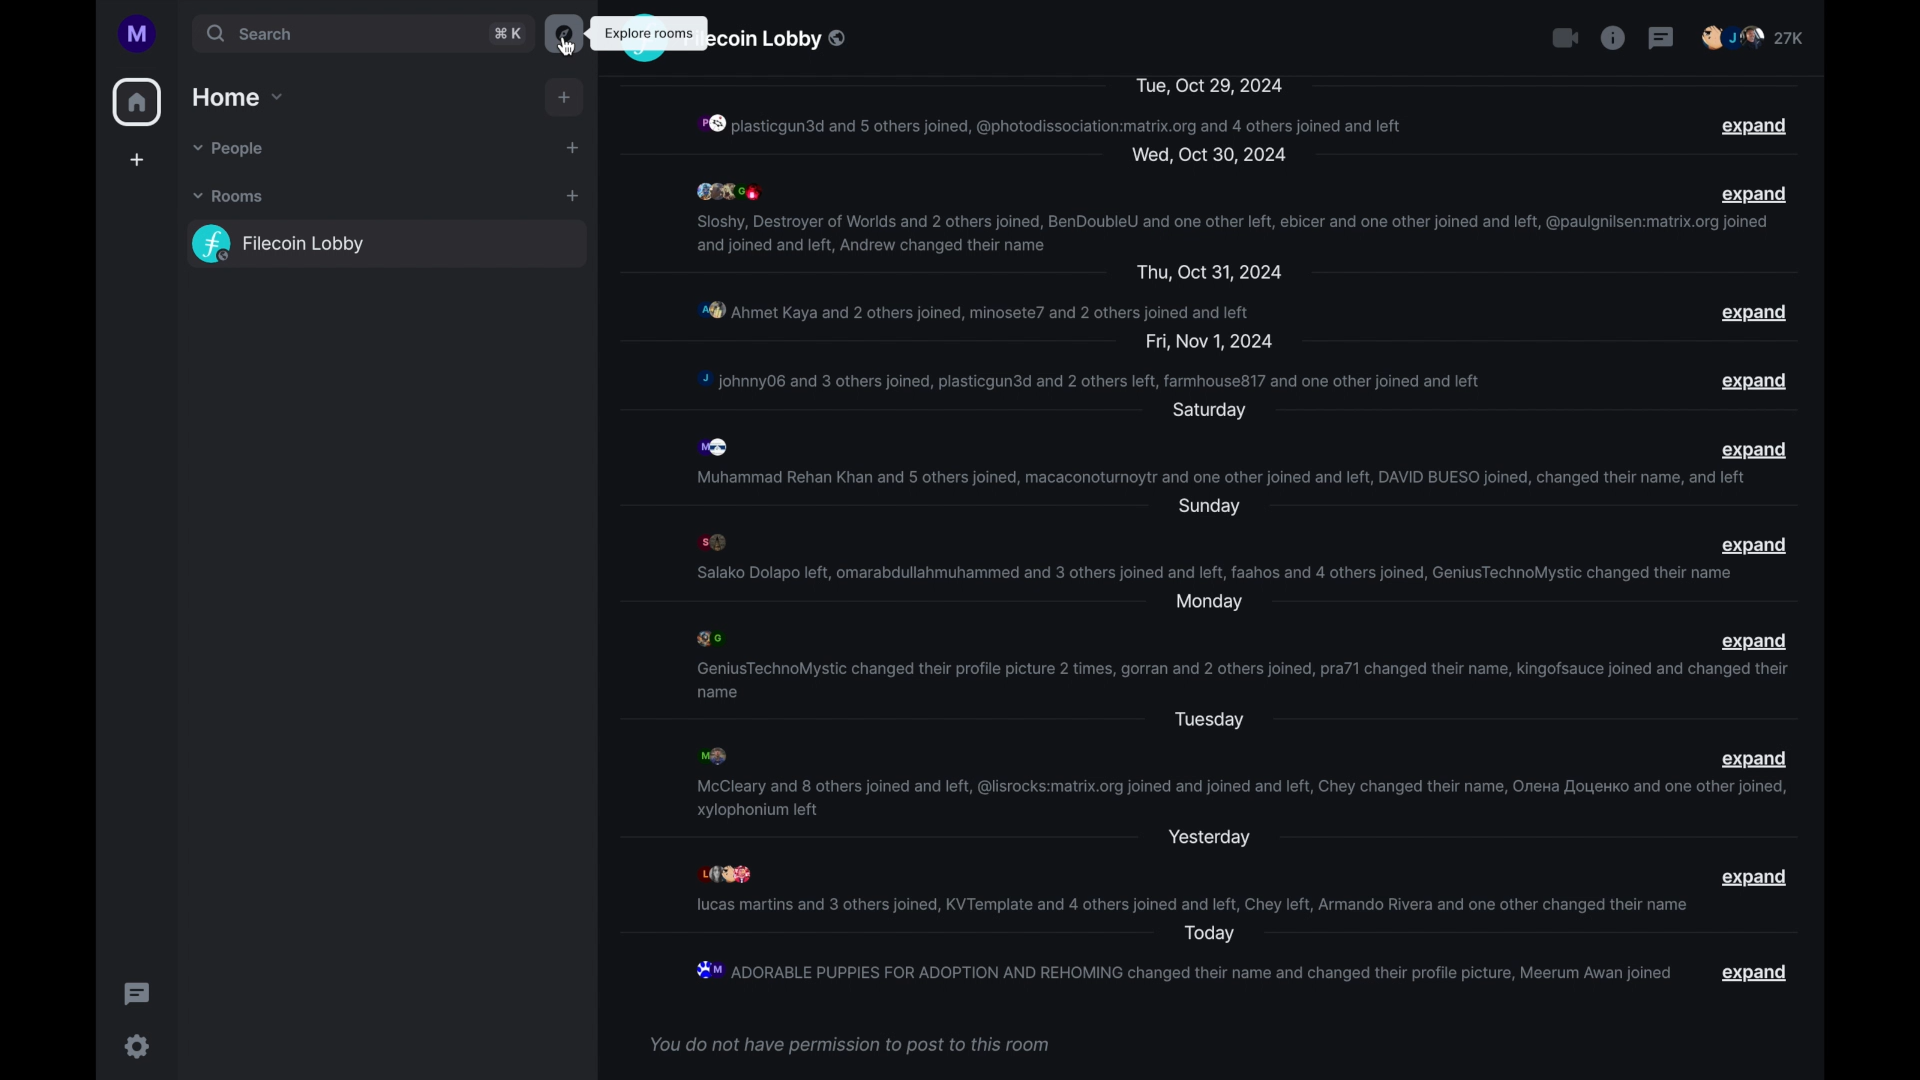  What do you see at coordinates (1209, 934) in the screenshot?
I see `today` at bounding box center [1209, 934].